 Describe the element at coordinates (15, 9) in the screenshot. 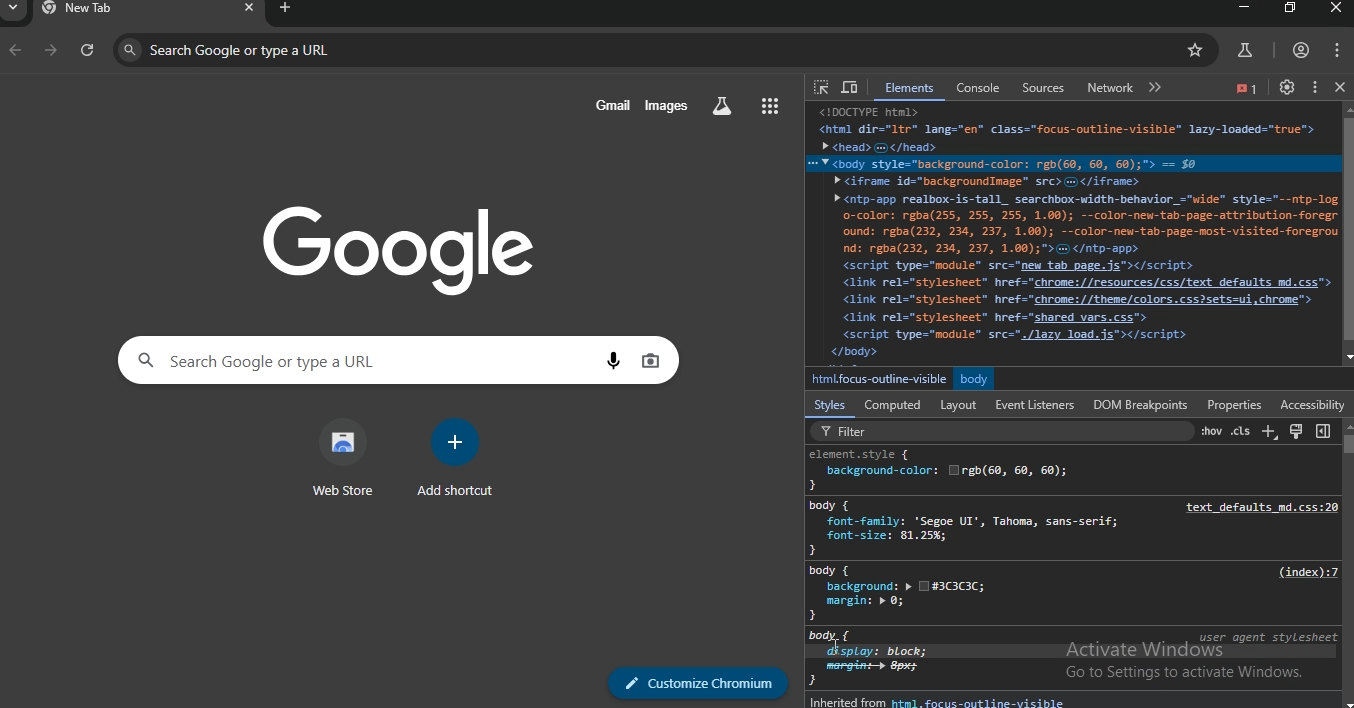

I see `search tab` at that location.